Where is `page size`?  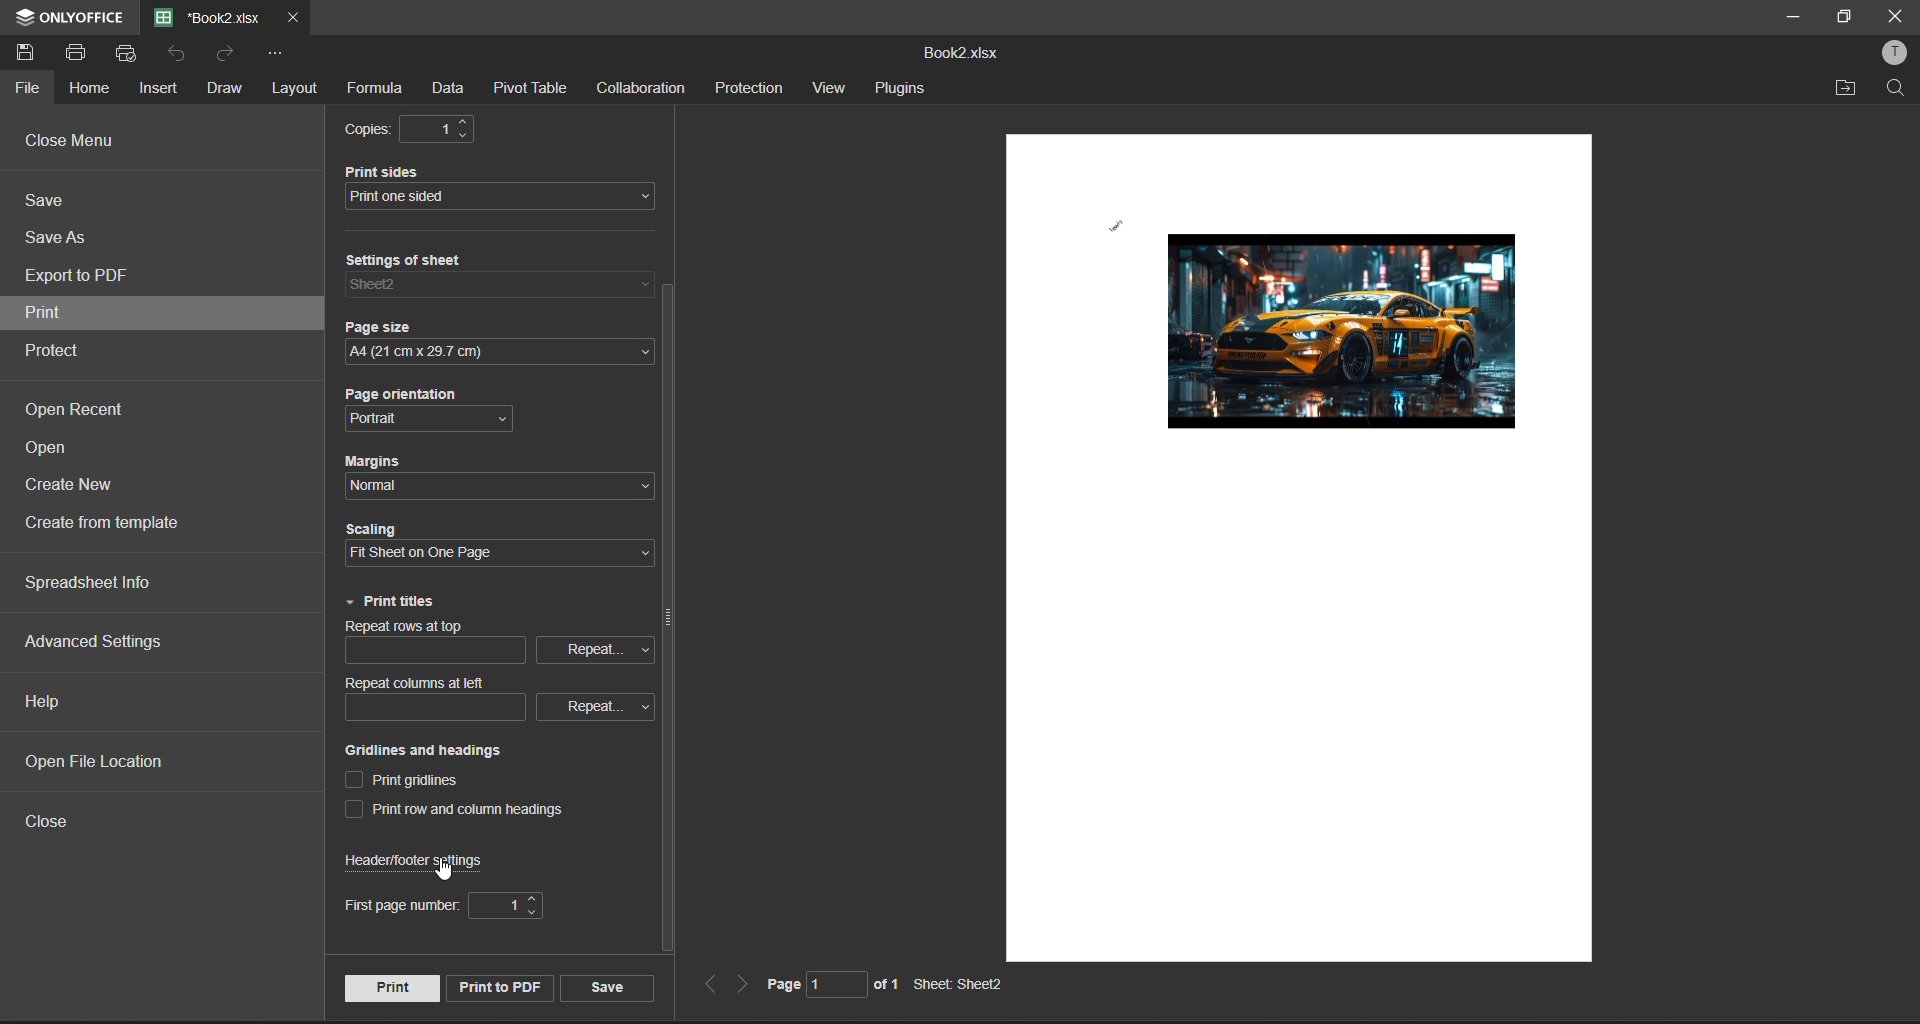
page size is located at coordinates (489, 338).